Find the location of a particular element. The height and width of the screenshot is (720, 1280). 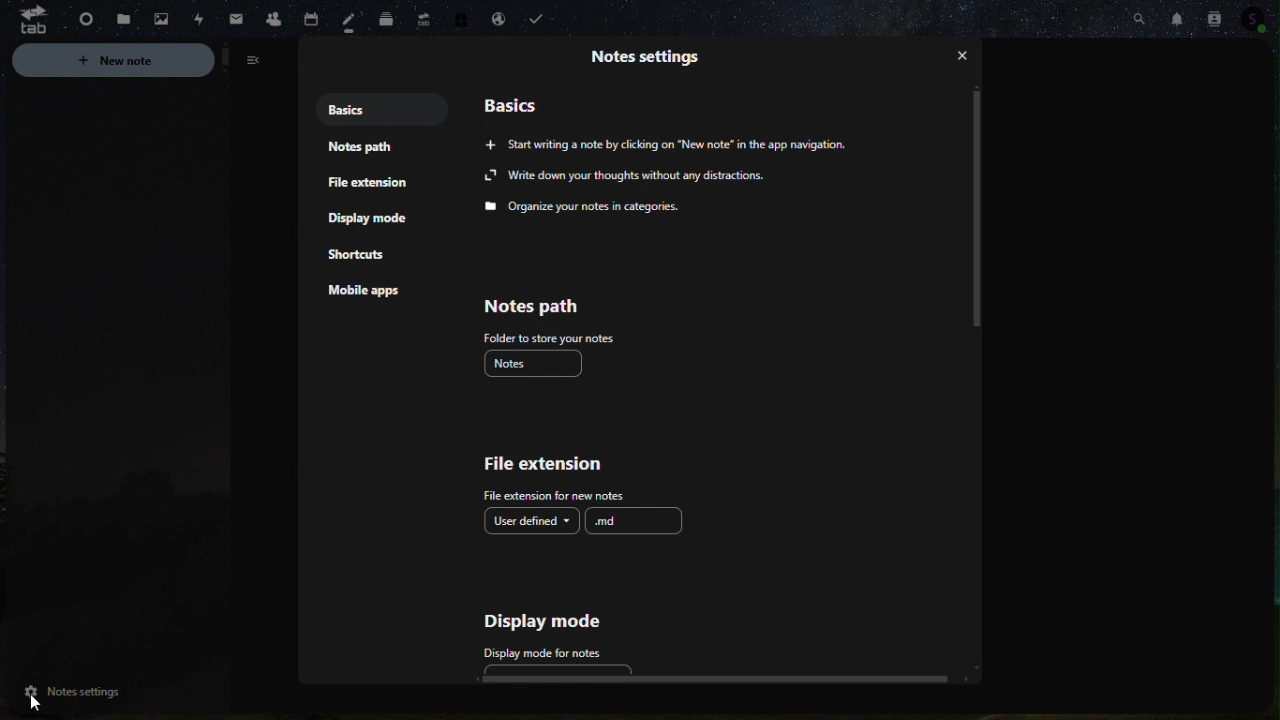

.md is located at coordinates (635, 521).